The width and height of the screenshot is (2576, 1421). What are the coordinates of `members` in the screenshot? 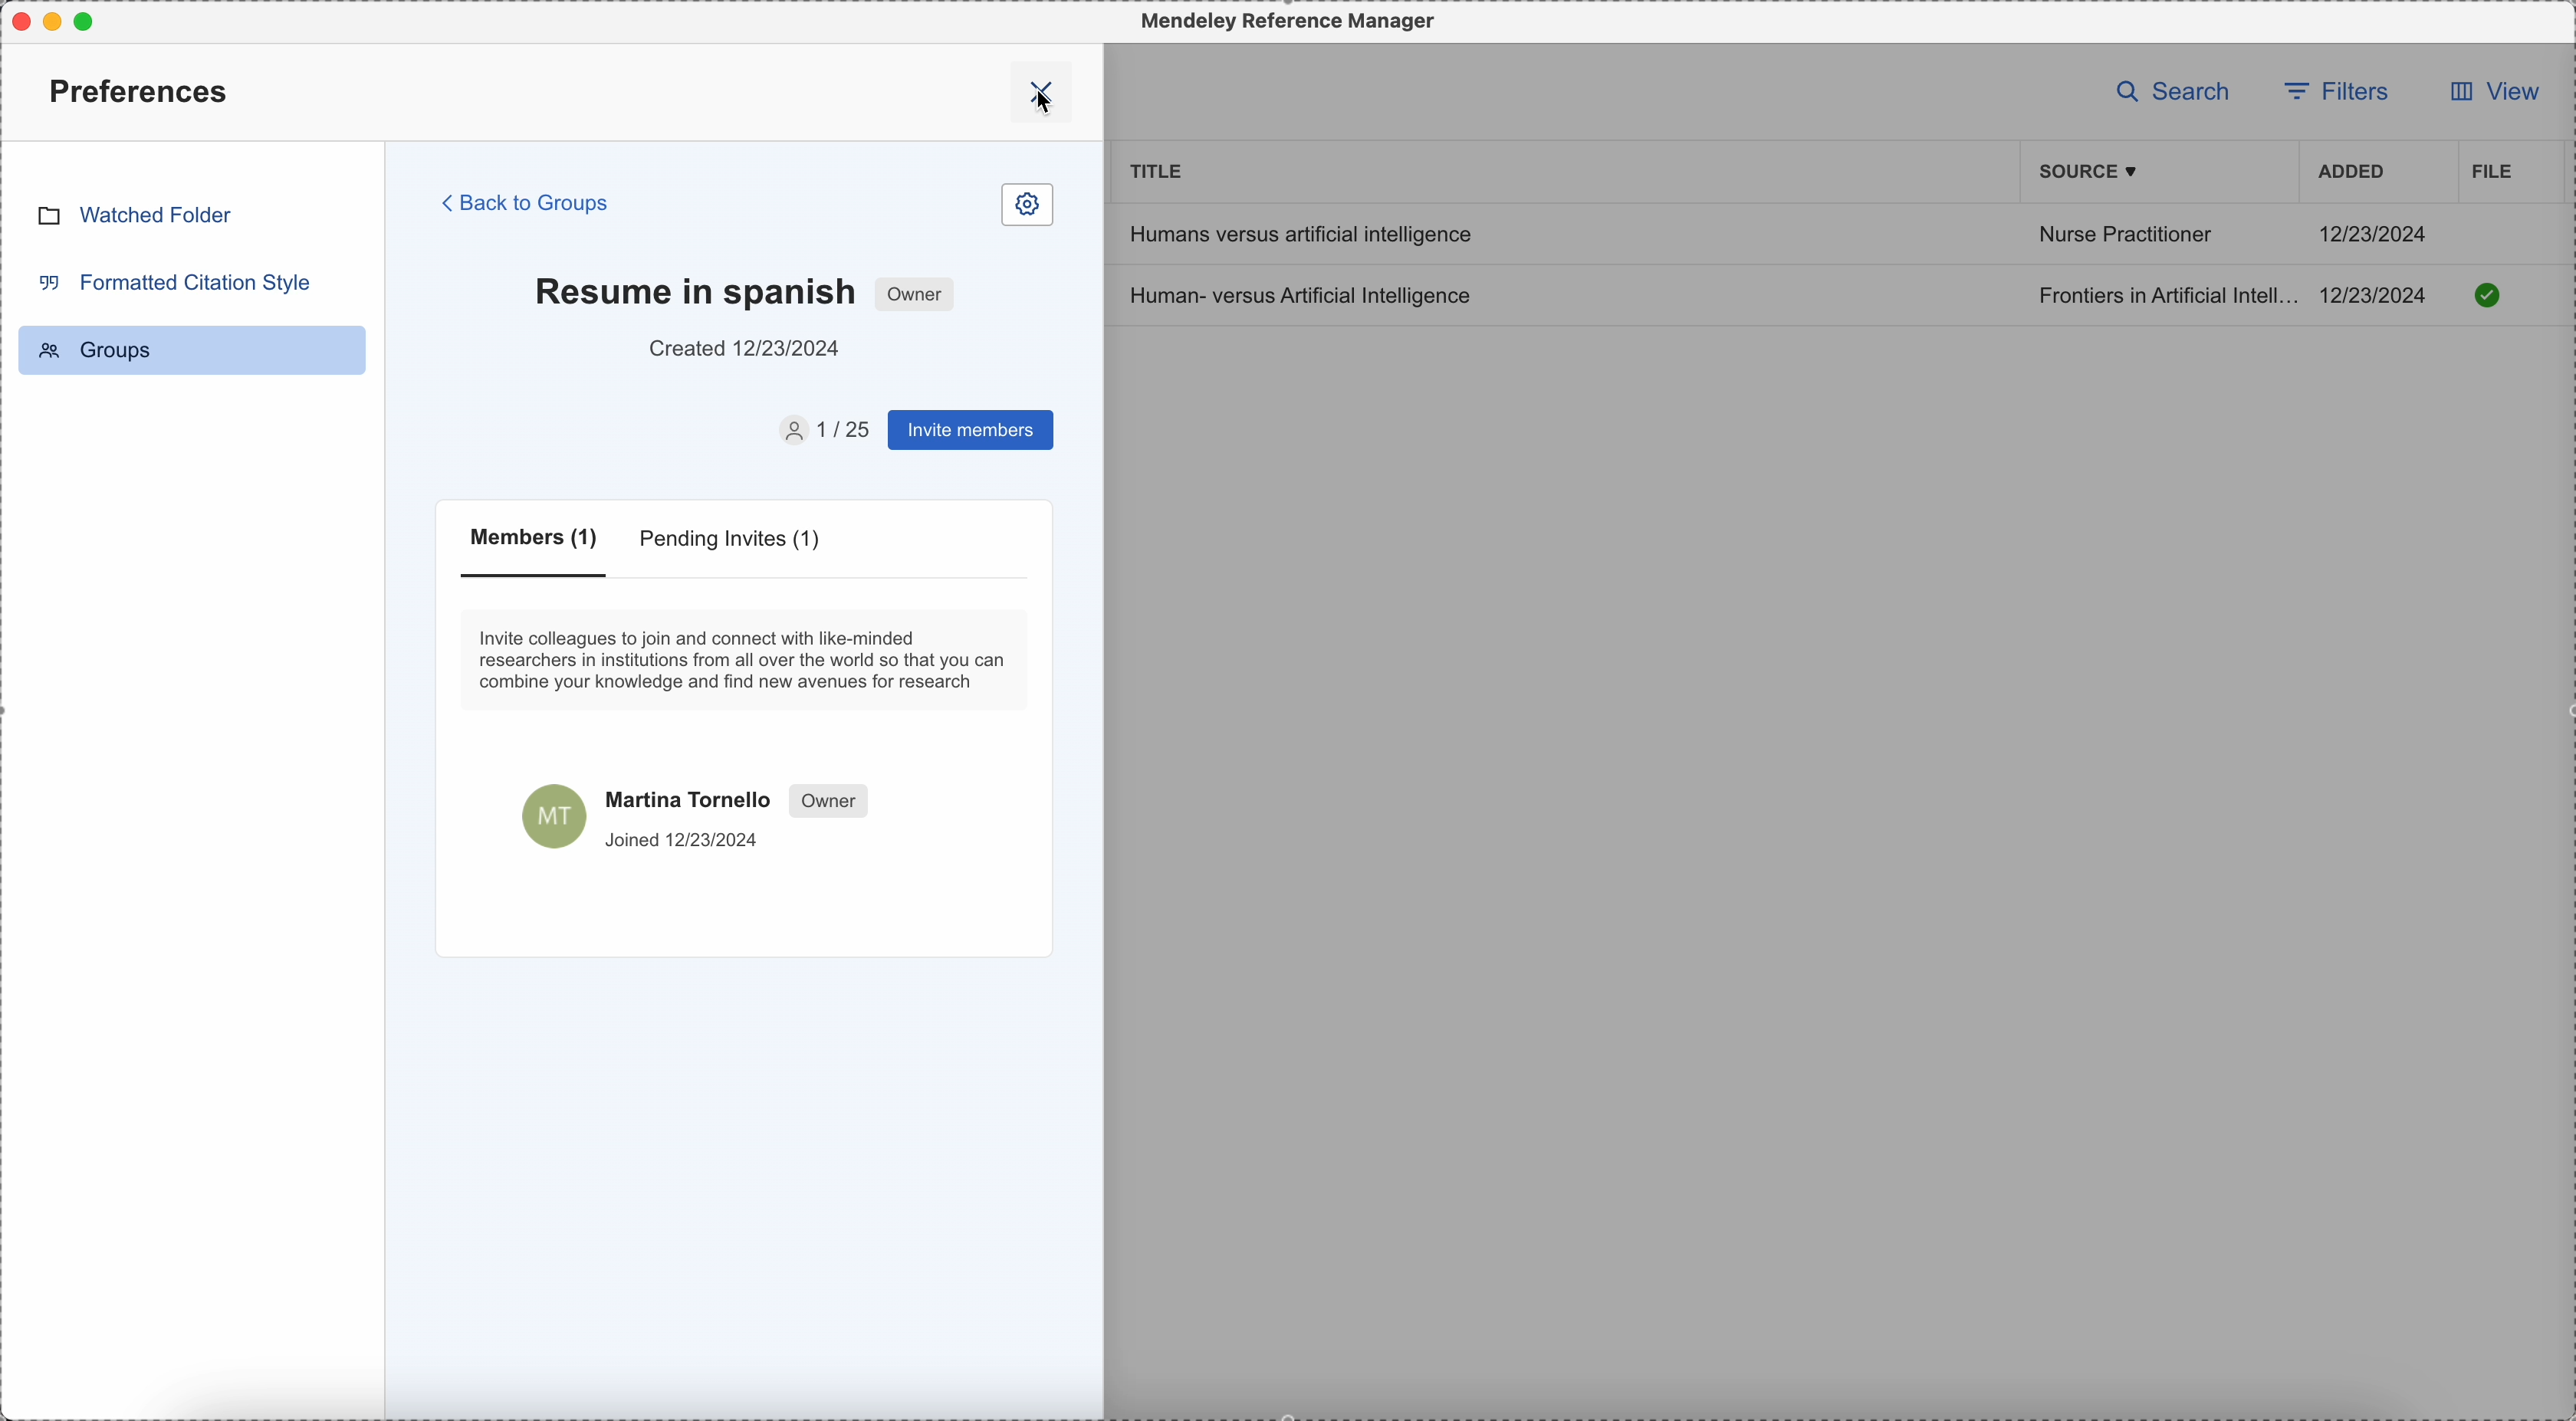 It's located at (820, 430).